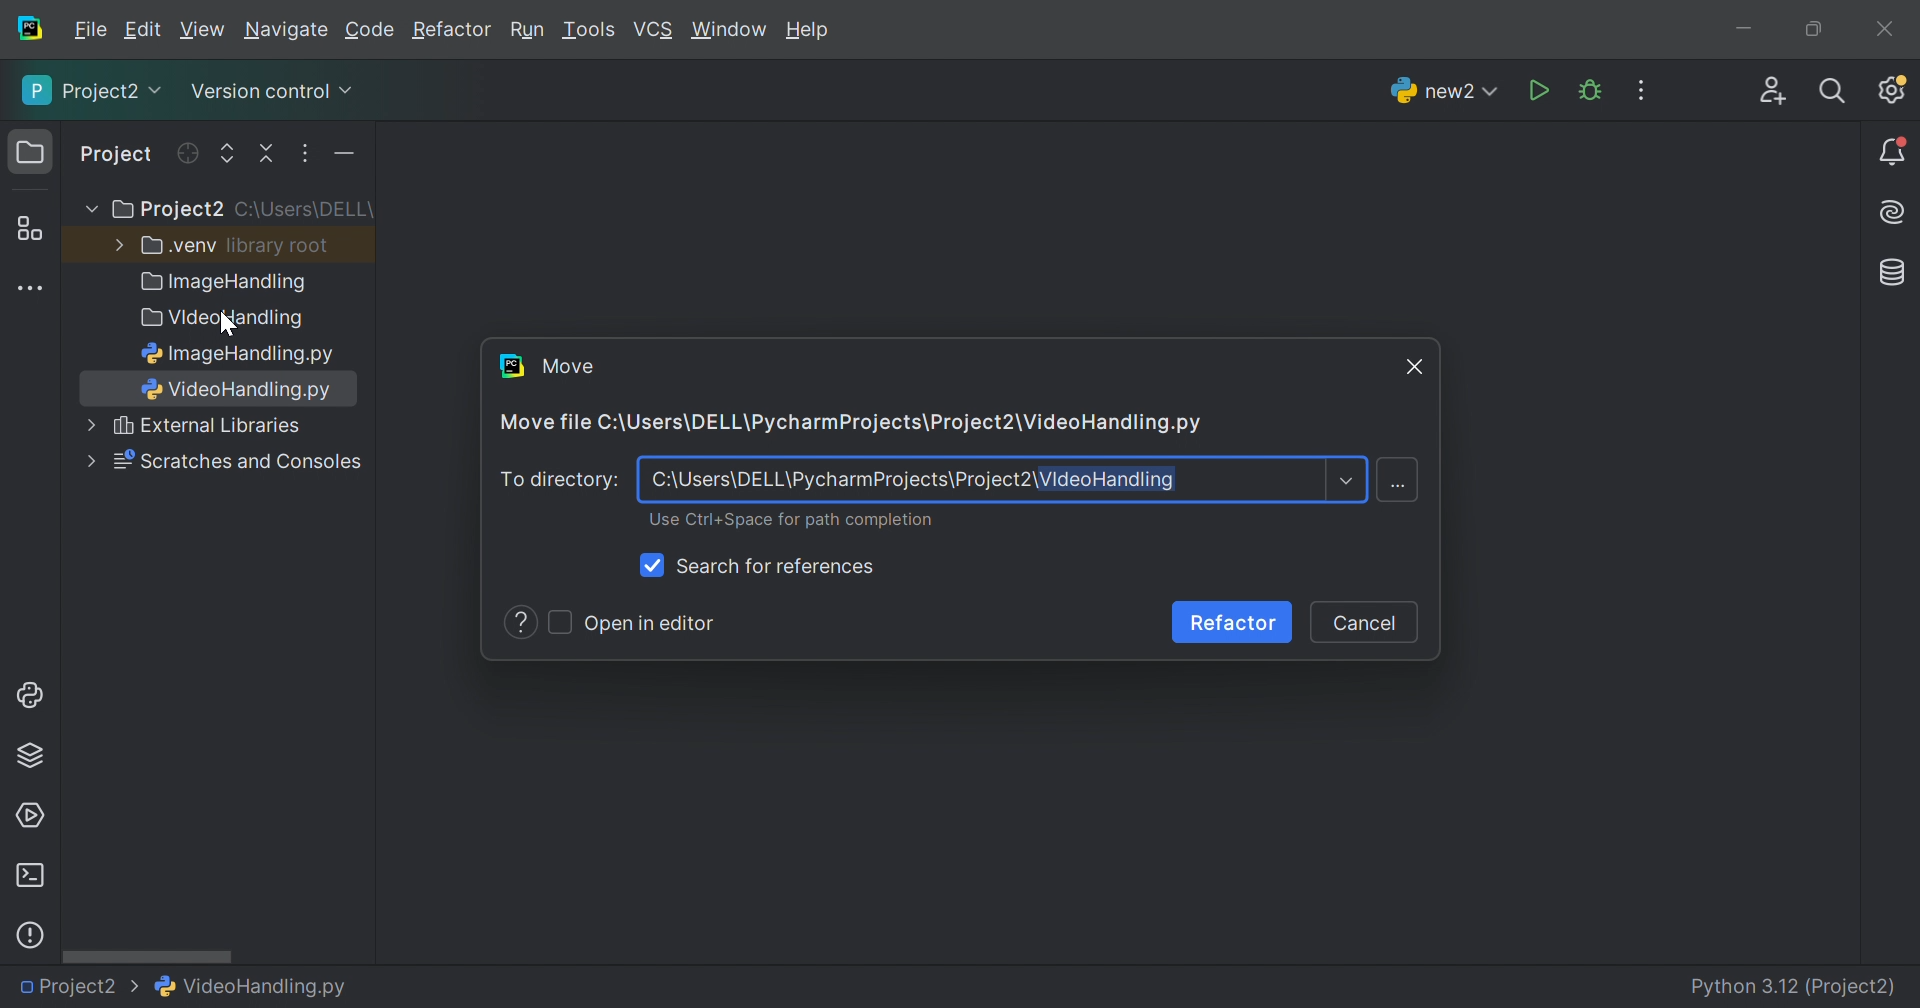 The height and width of the screenshot is (1008, 1920). I want to click on Structure, so click(29, 230).